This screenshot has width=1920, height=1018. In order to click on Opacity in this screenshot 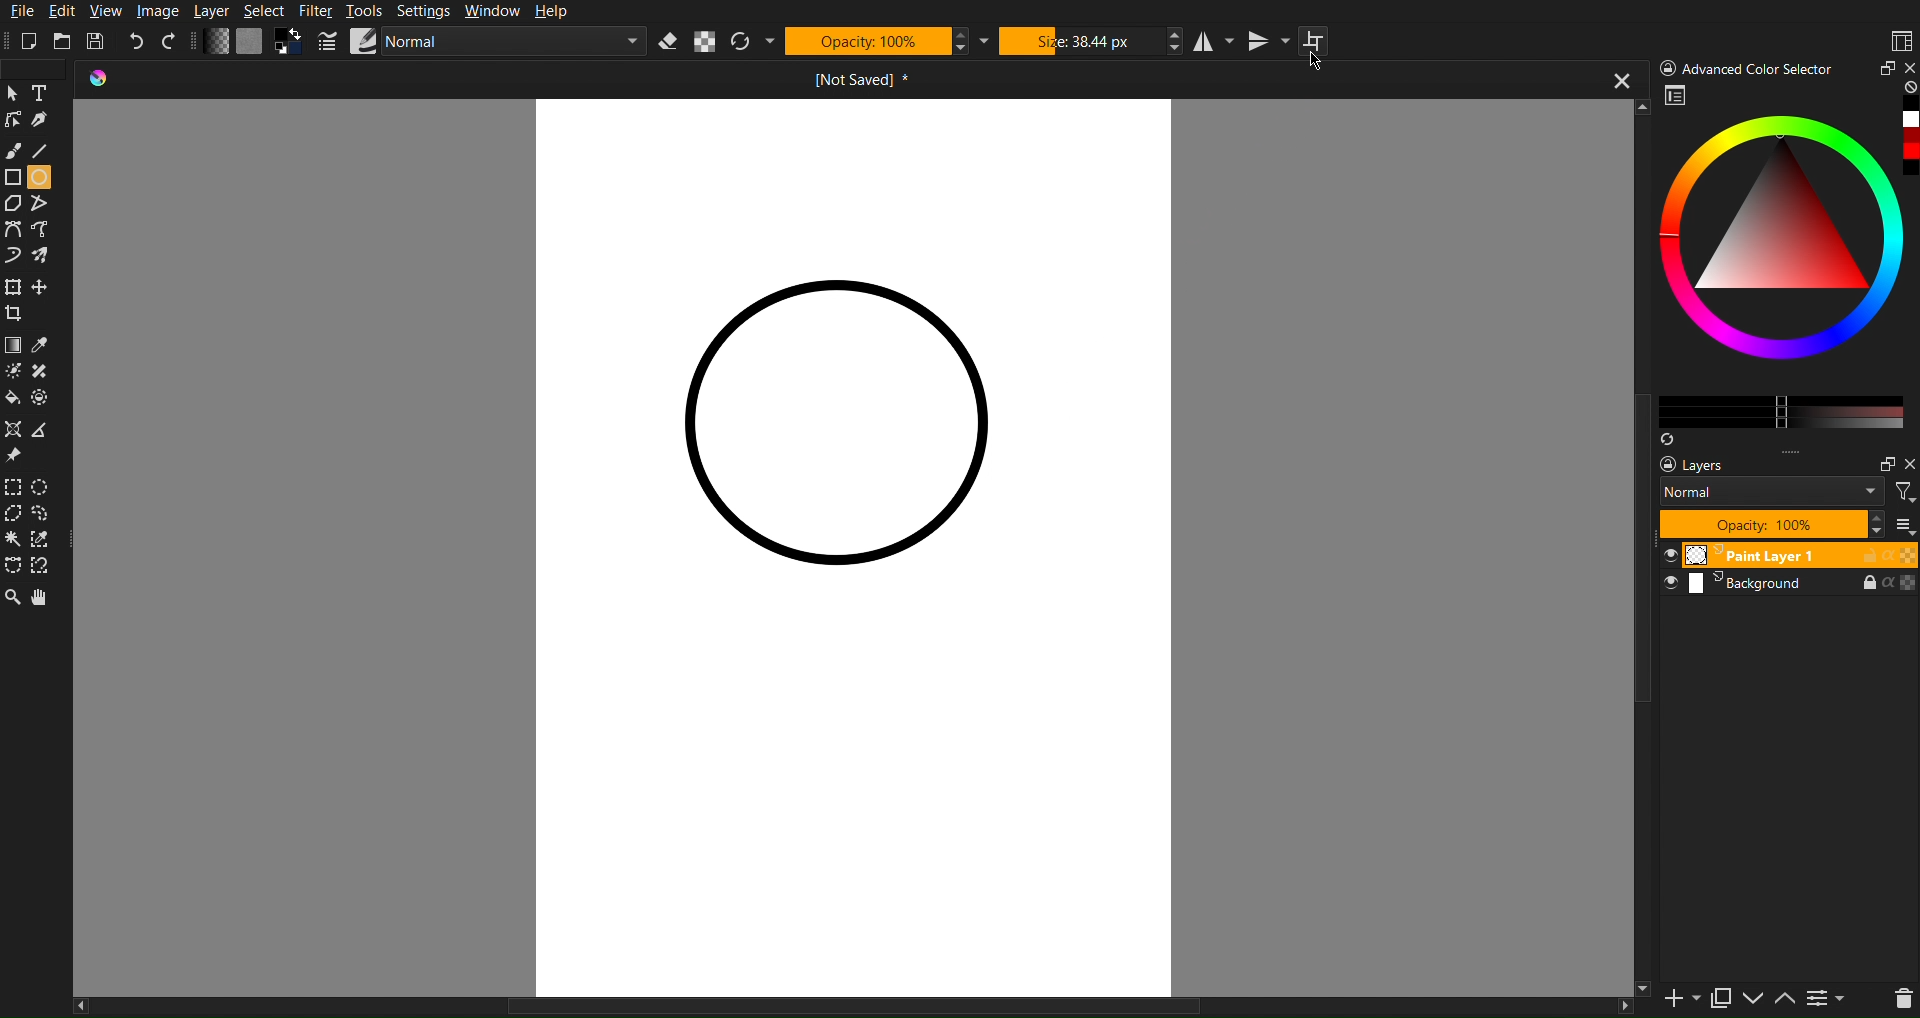, I will do `click(864, 40)`.